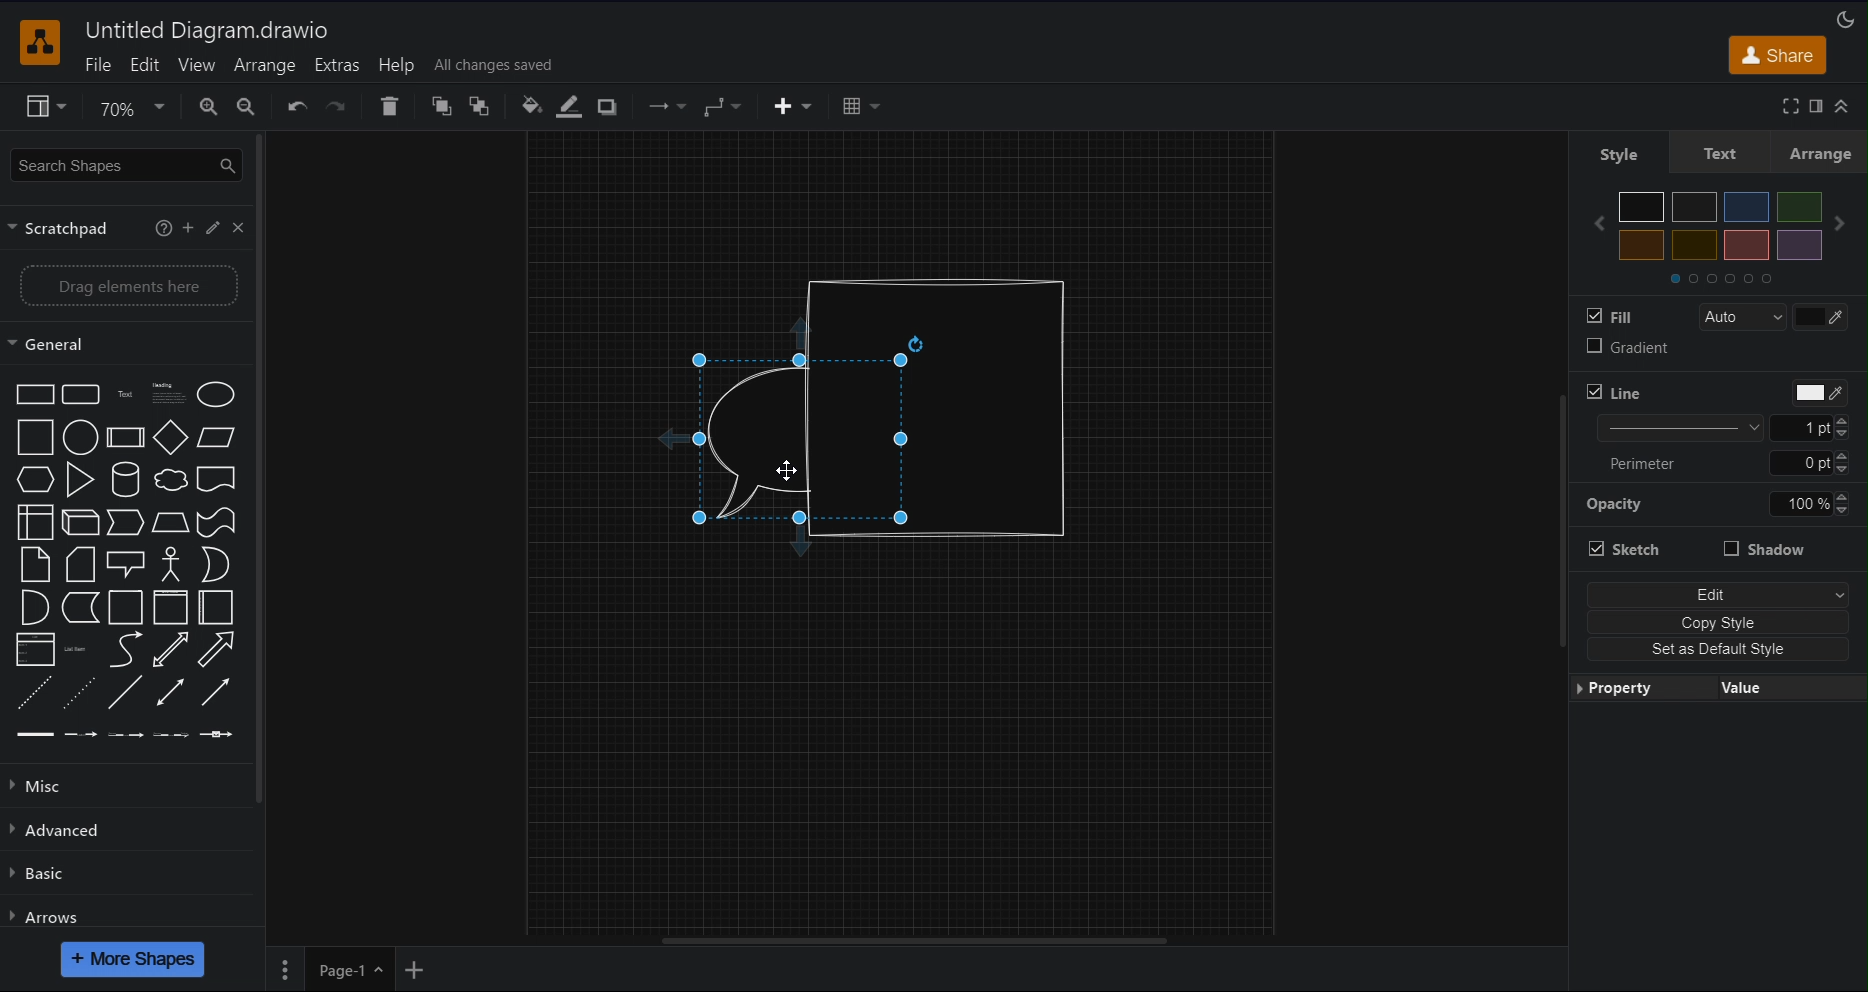  I want to click on Container, so click(126, 607).